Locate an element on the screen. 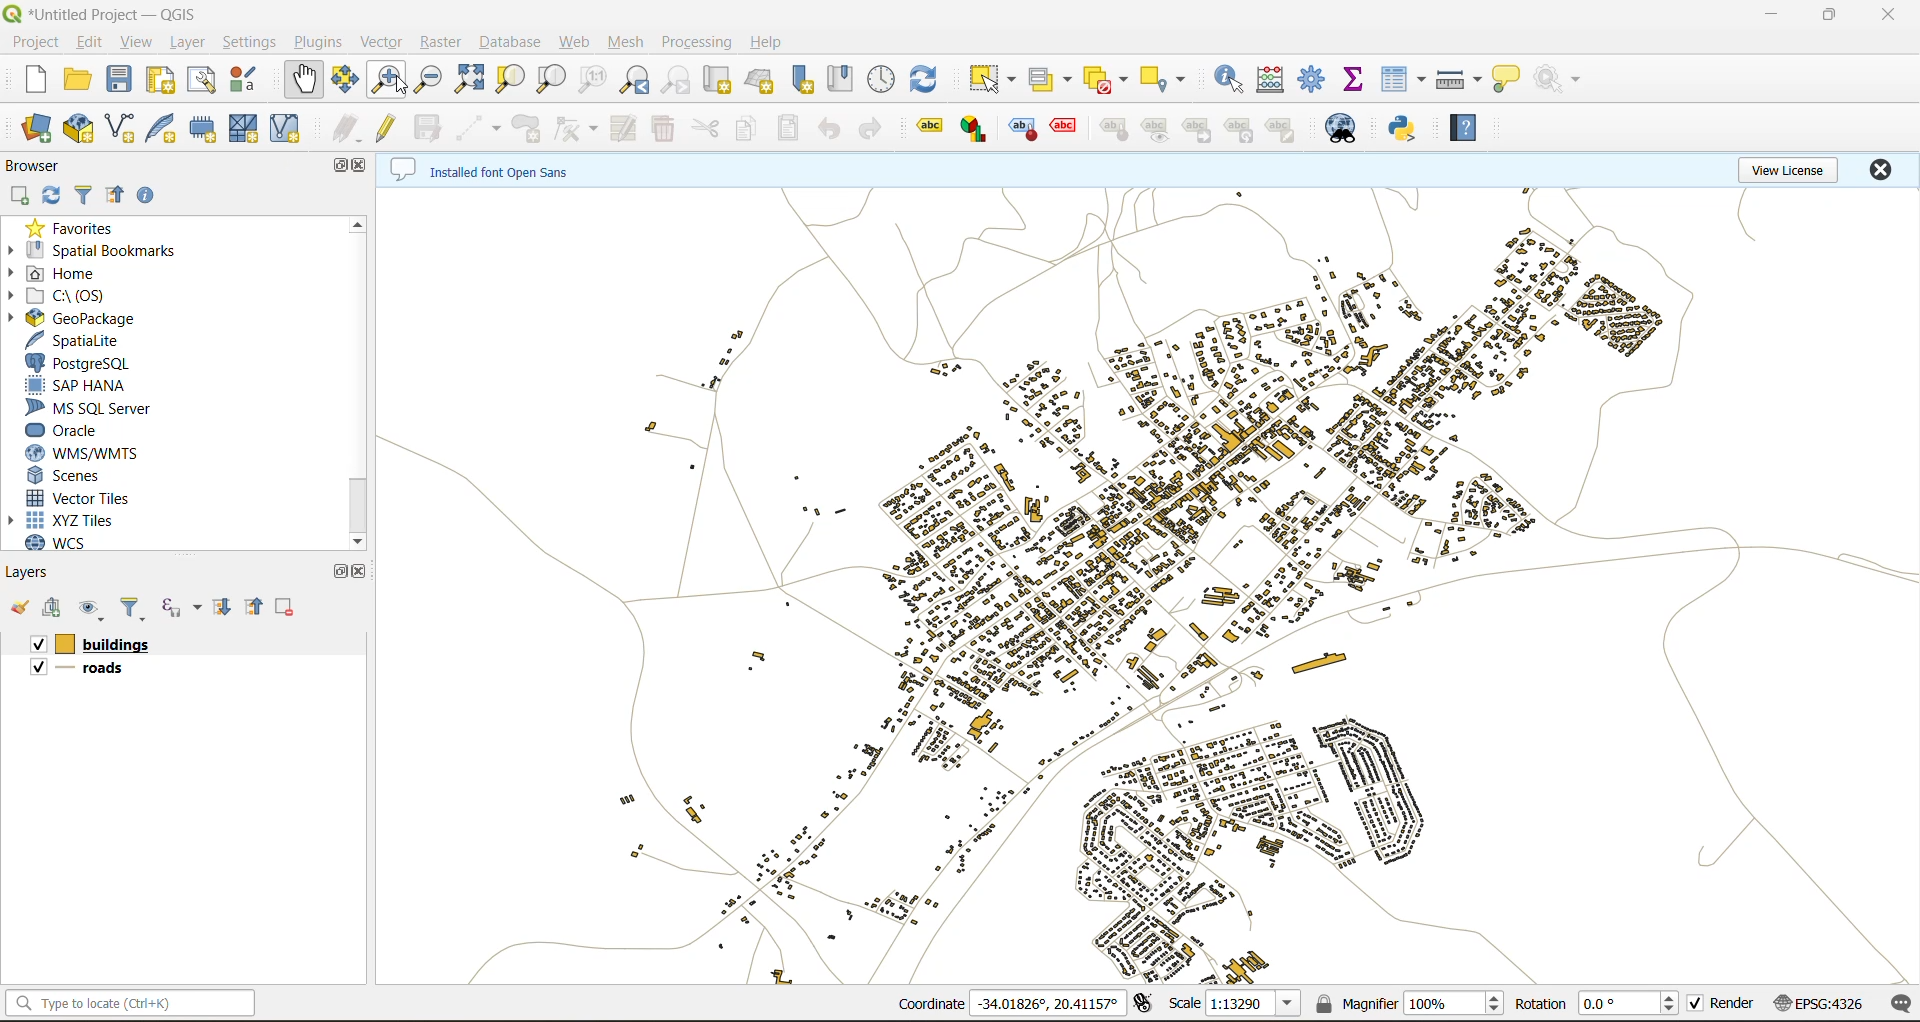  close is located at coordinates (363, 168).